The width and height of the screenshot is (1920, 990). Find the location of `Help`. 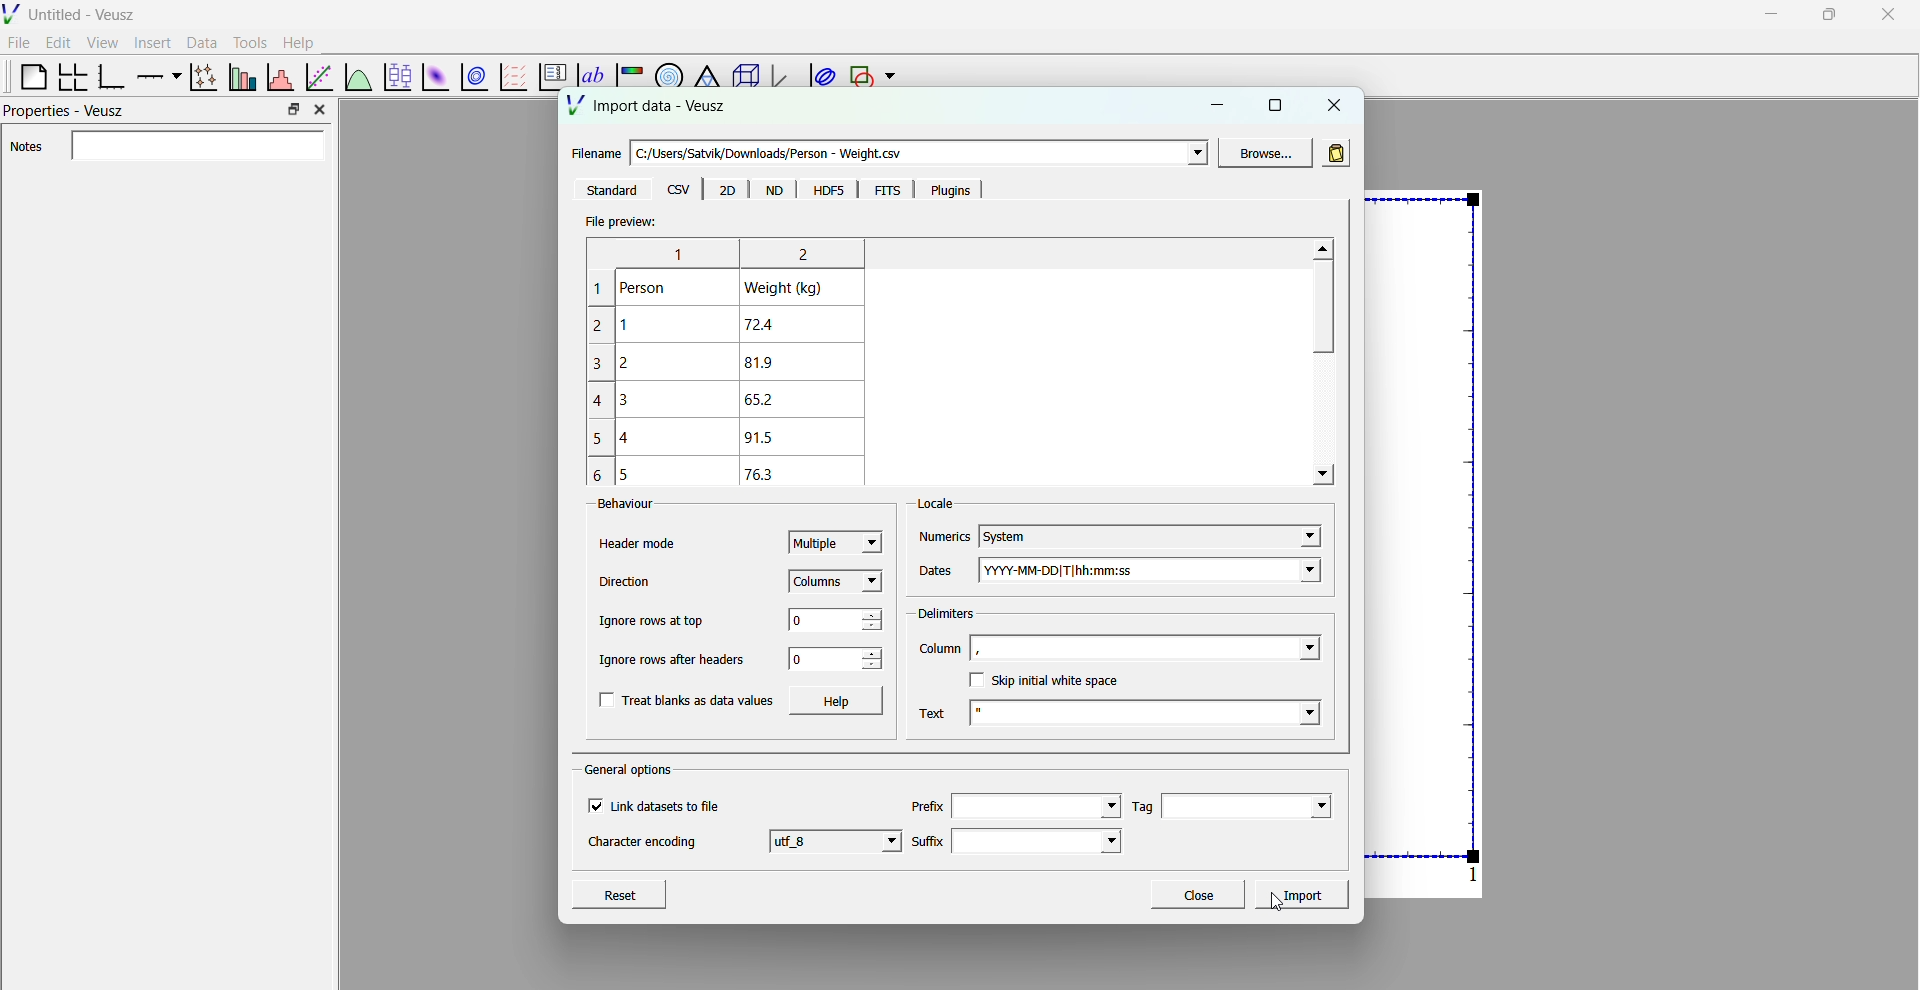

Help is located at coordinates (839, 701).